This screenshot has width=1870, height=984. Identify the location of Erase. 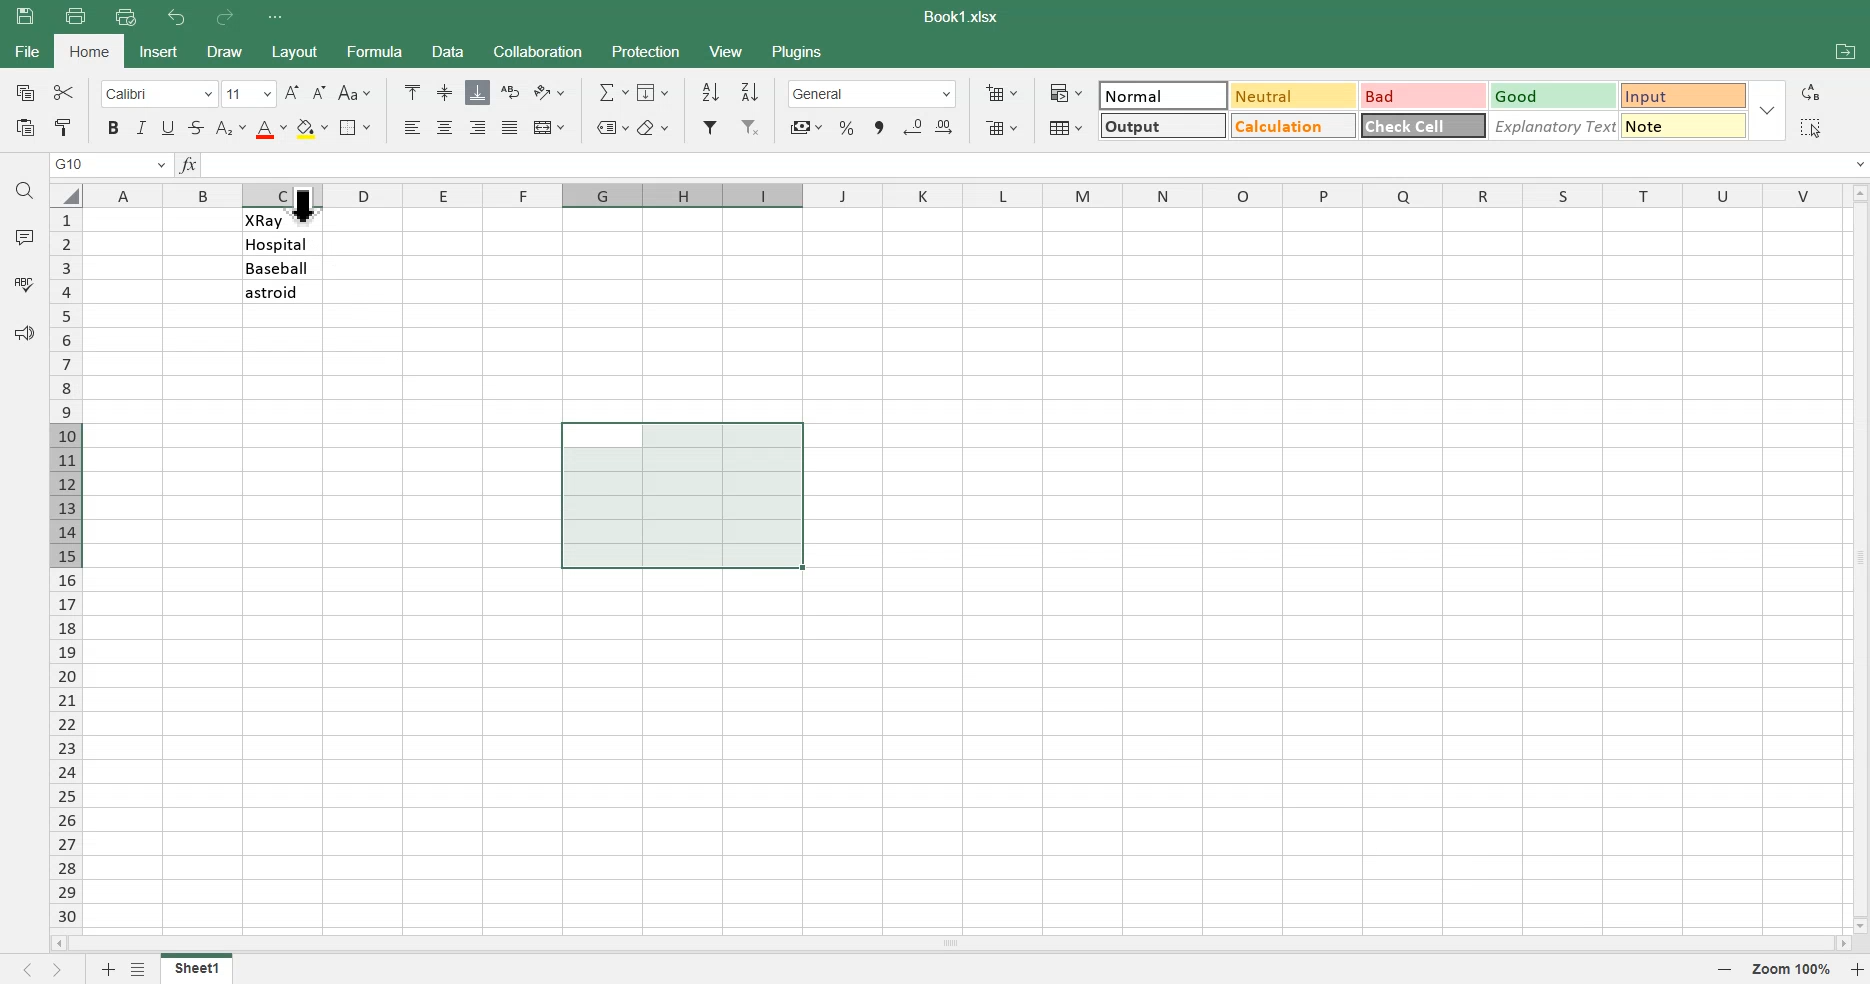
(653, 126).